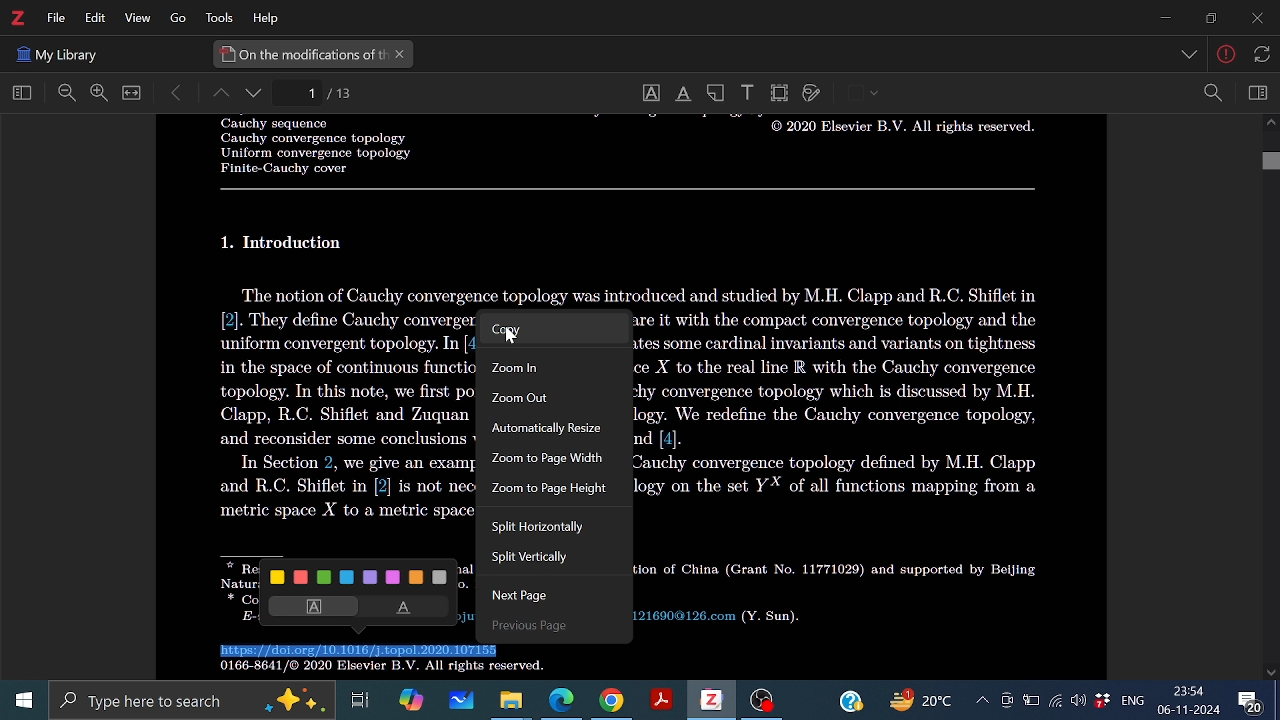  I want to click on Close, so click(1255, 20).